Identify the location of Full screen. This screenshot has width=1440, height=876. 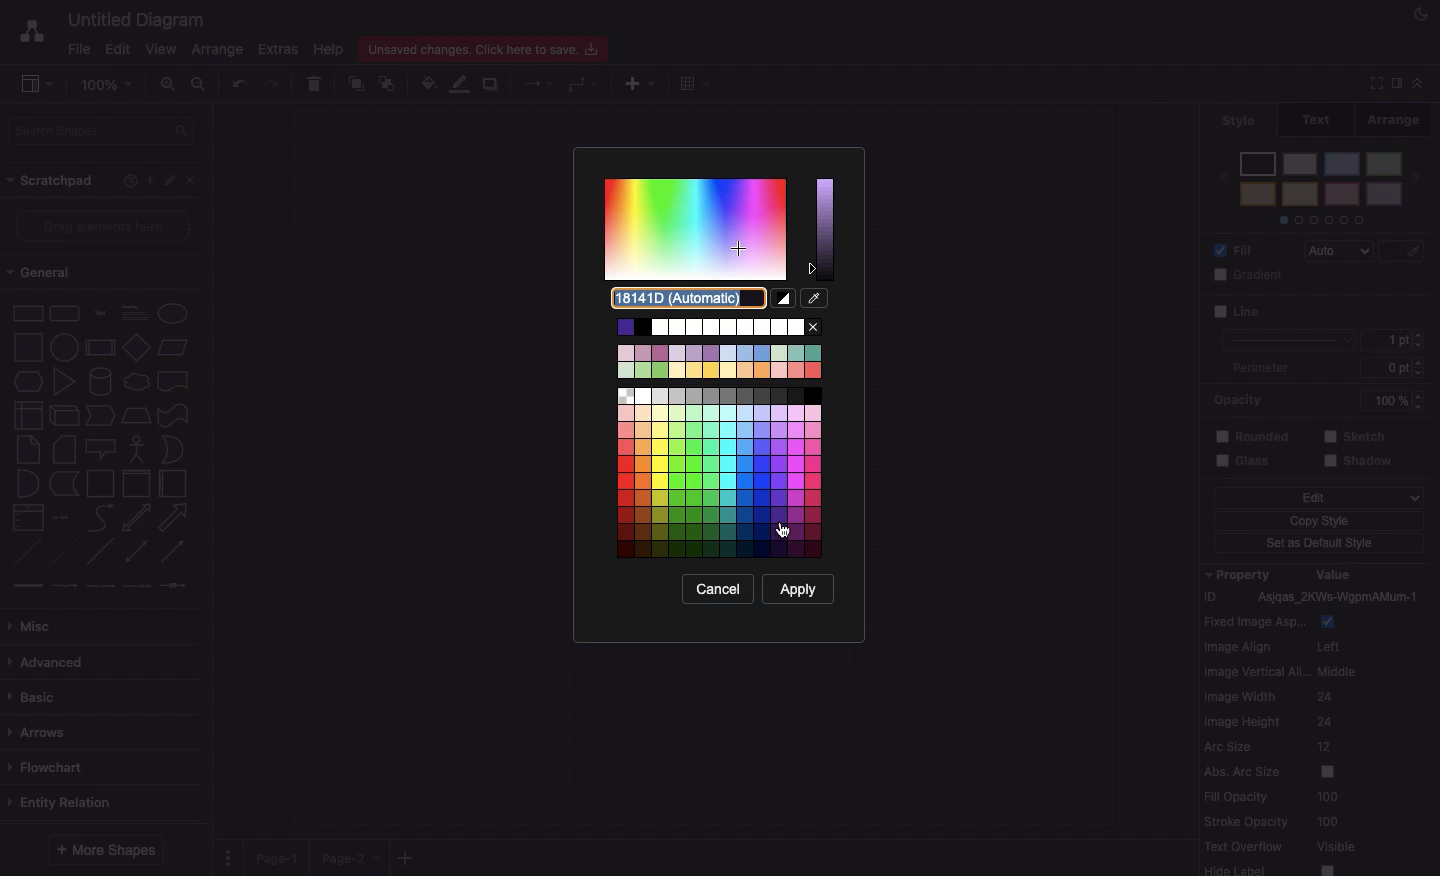
(1374, 85).